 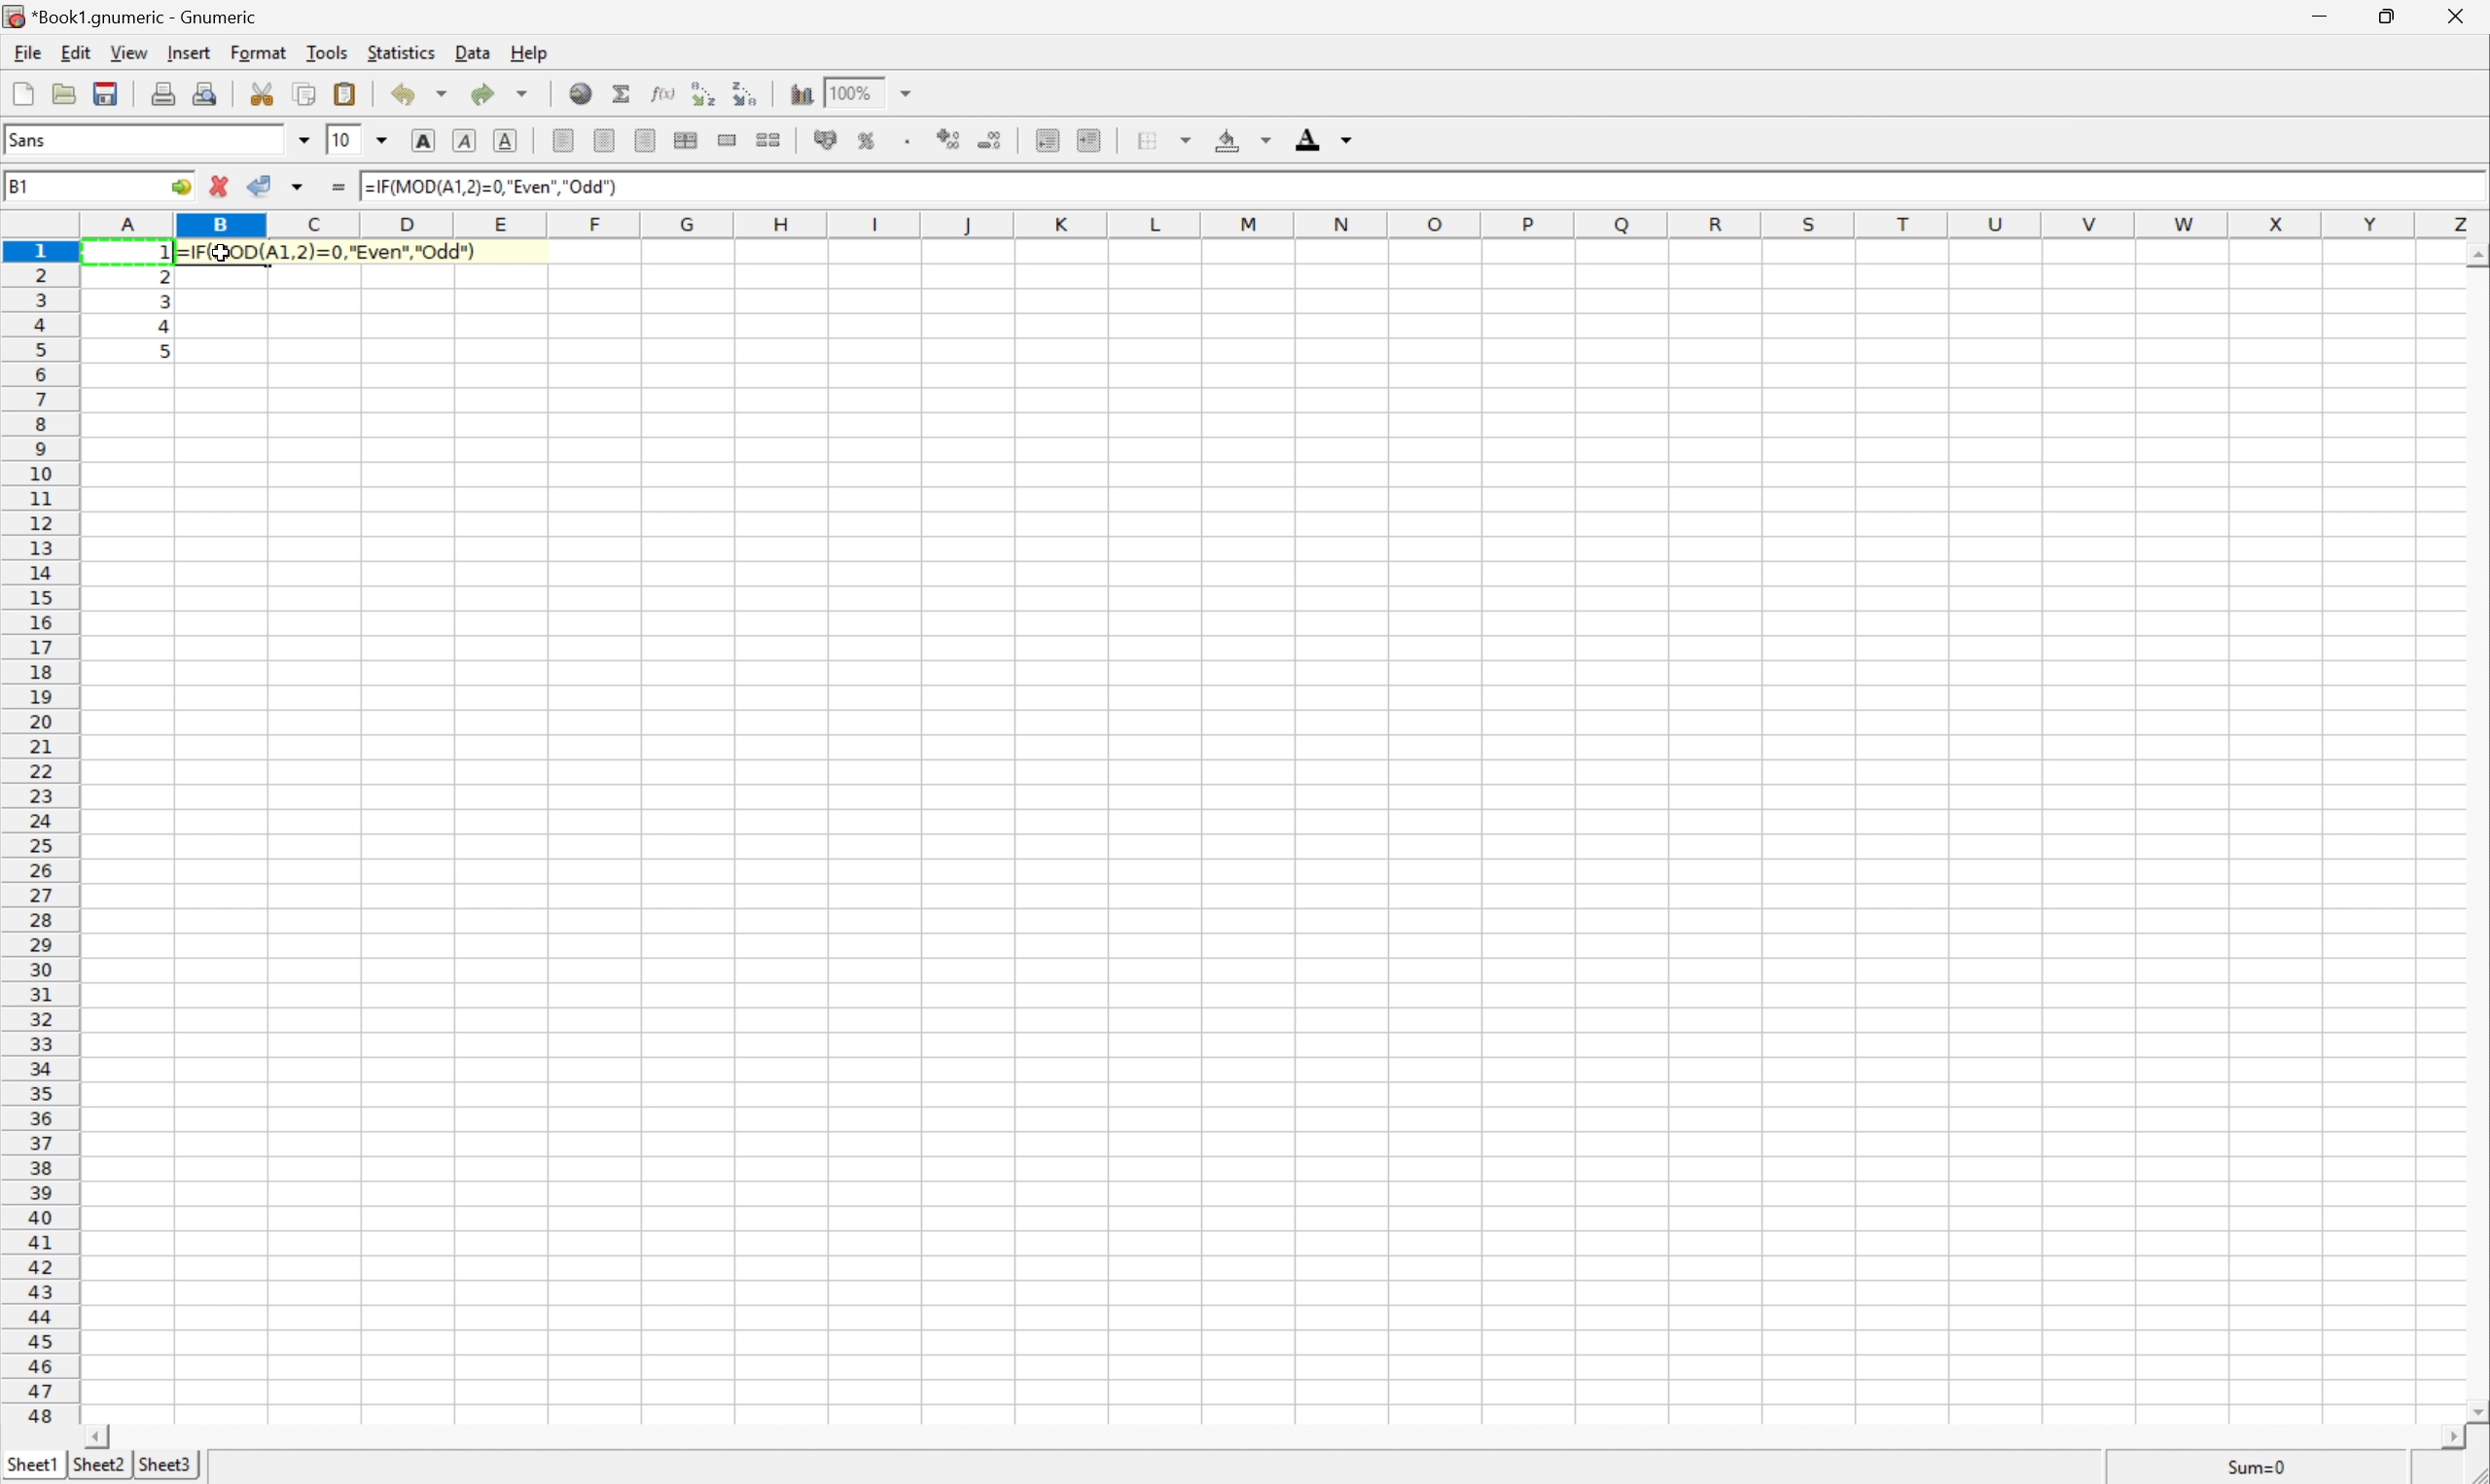 I want to click on Insert a hyperlink, so click(x=581, y=94).